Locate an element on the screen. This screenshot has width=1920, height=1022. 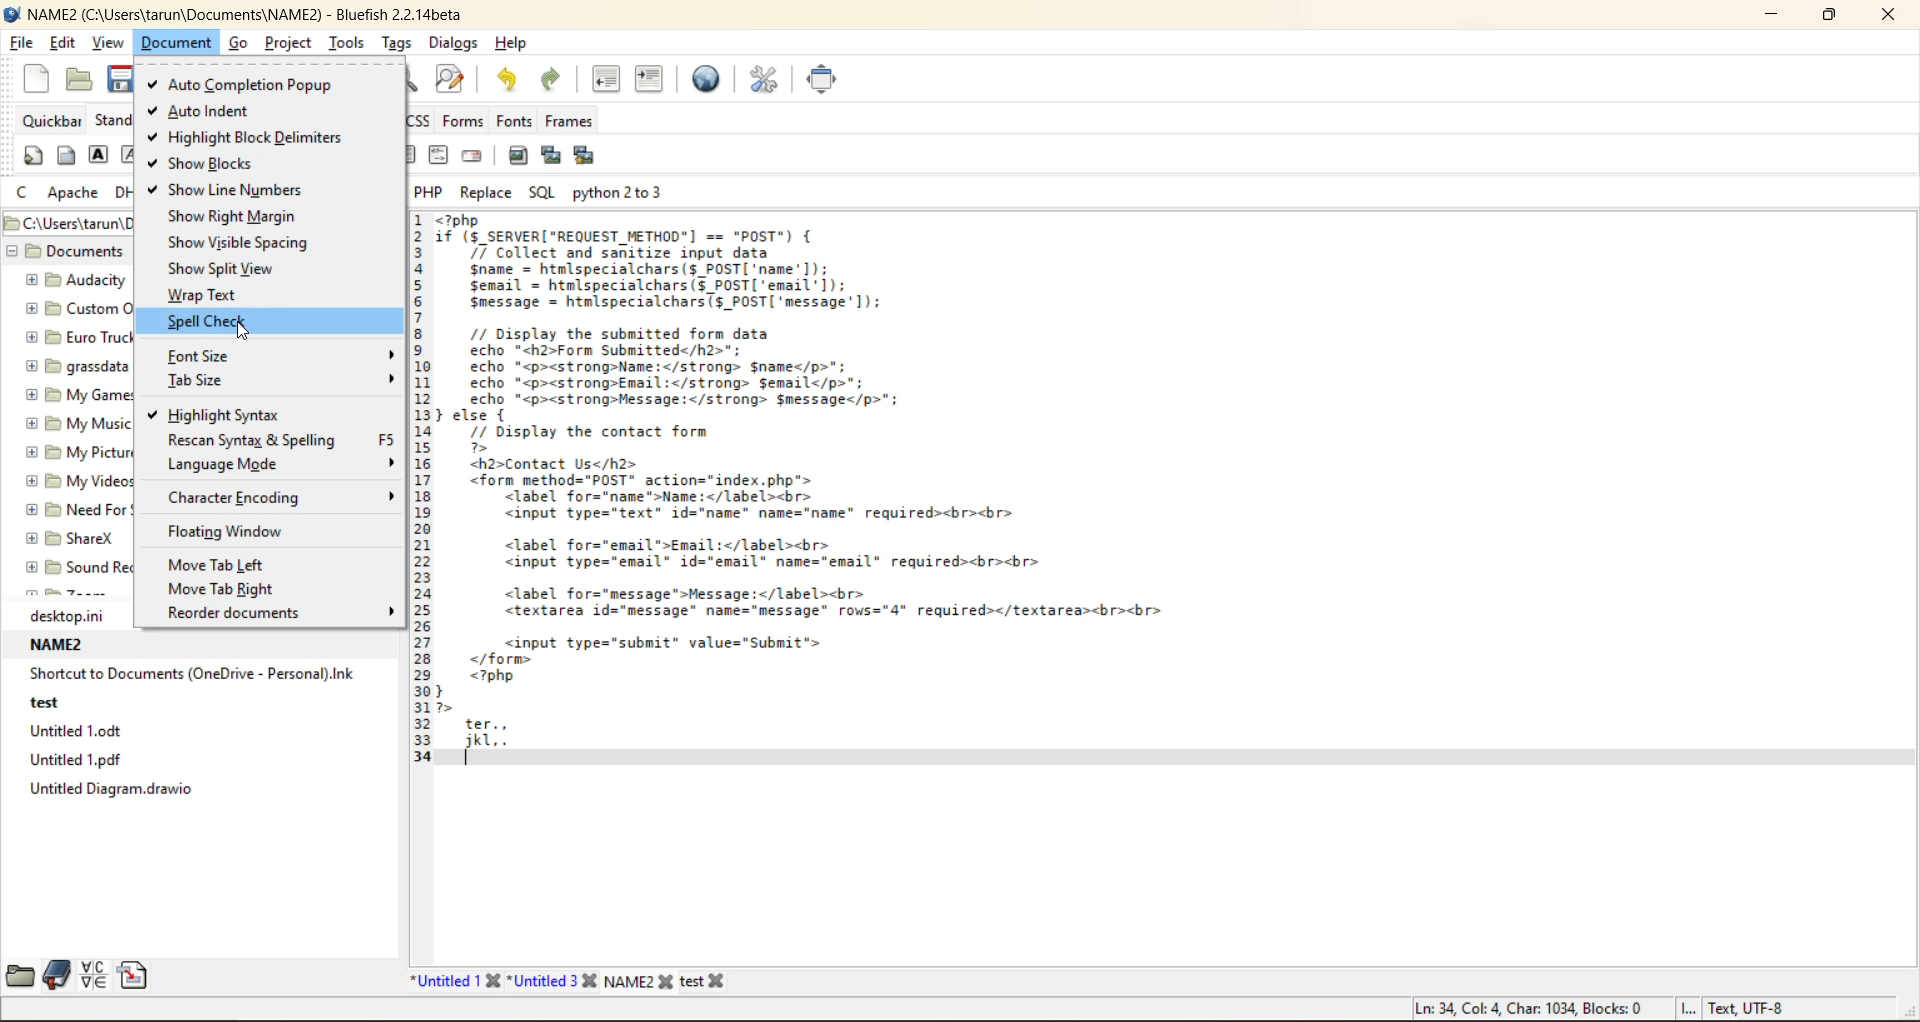
floating window is located at coordinates (226, 531).